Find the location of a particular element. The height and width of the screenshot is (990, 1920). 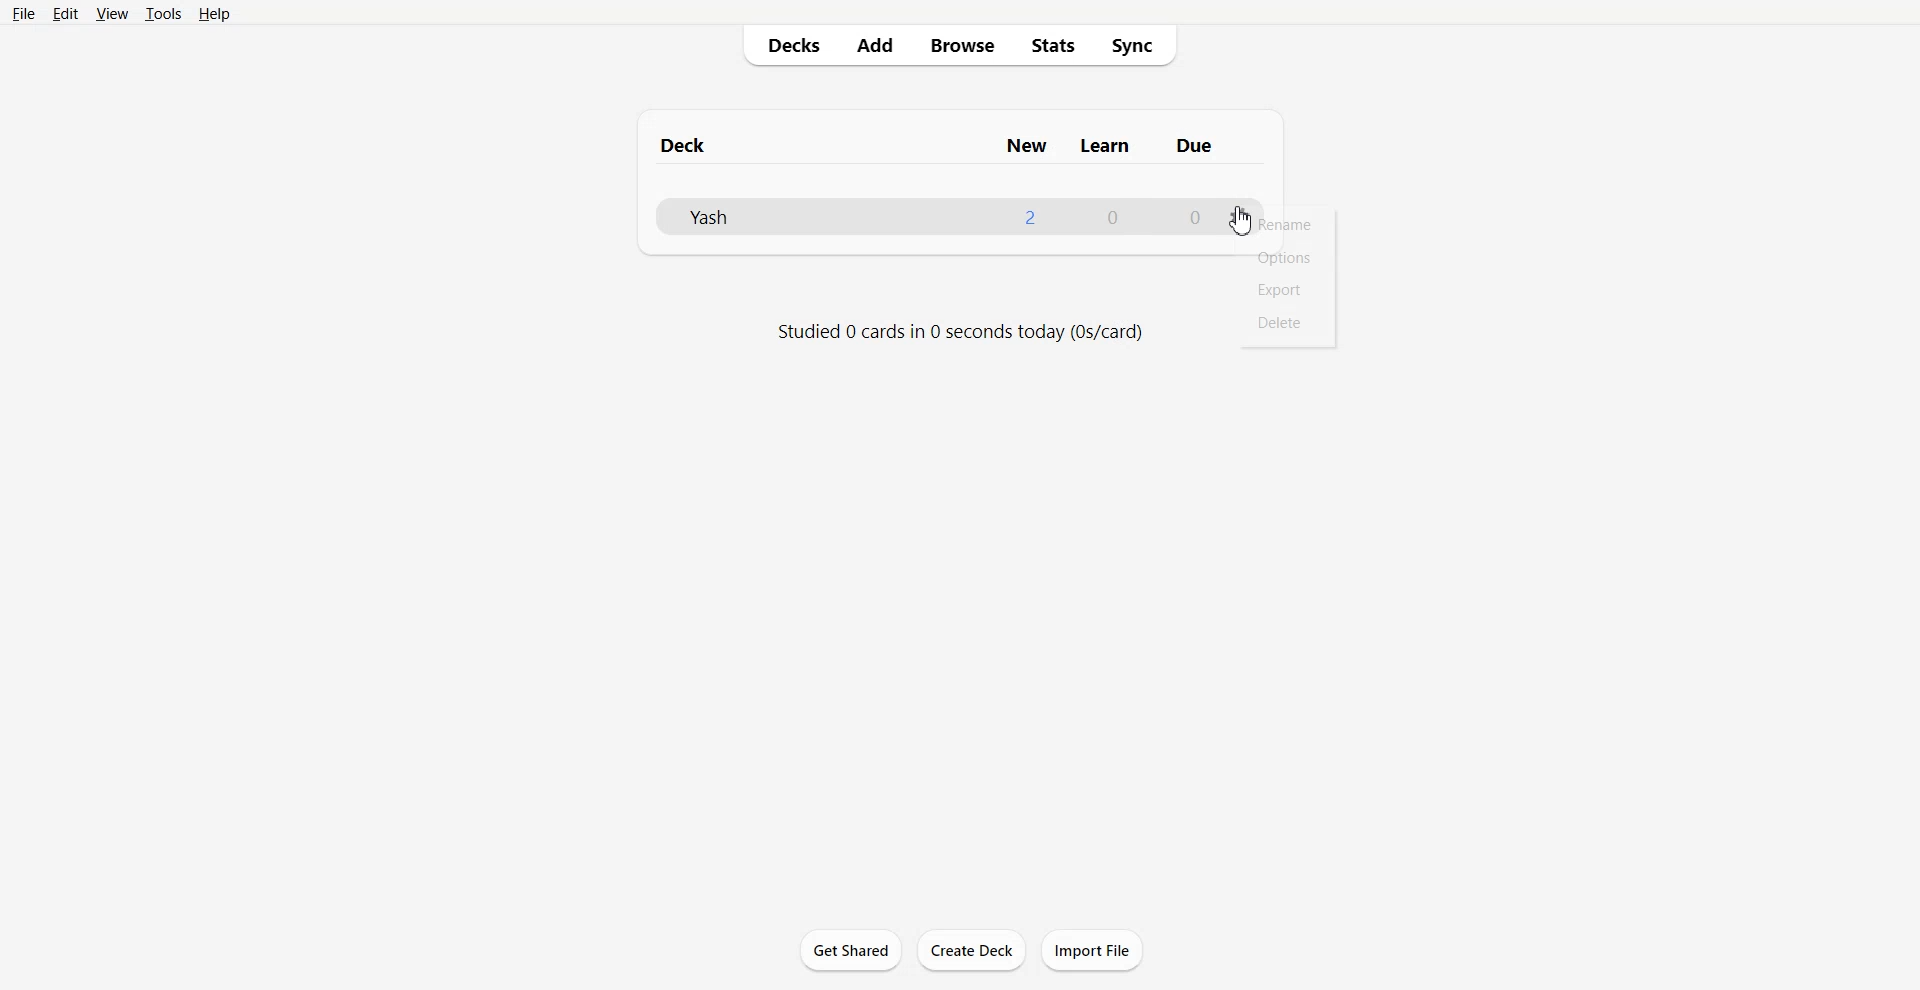

Browse is located at coordinates (960, 45).